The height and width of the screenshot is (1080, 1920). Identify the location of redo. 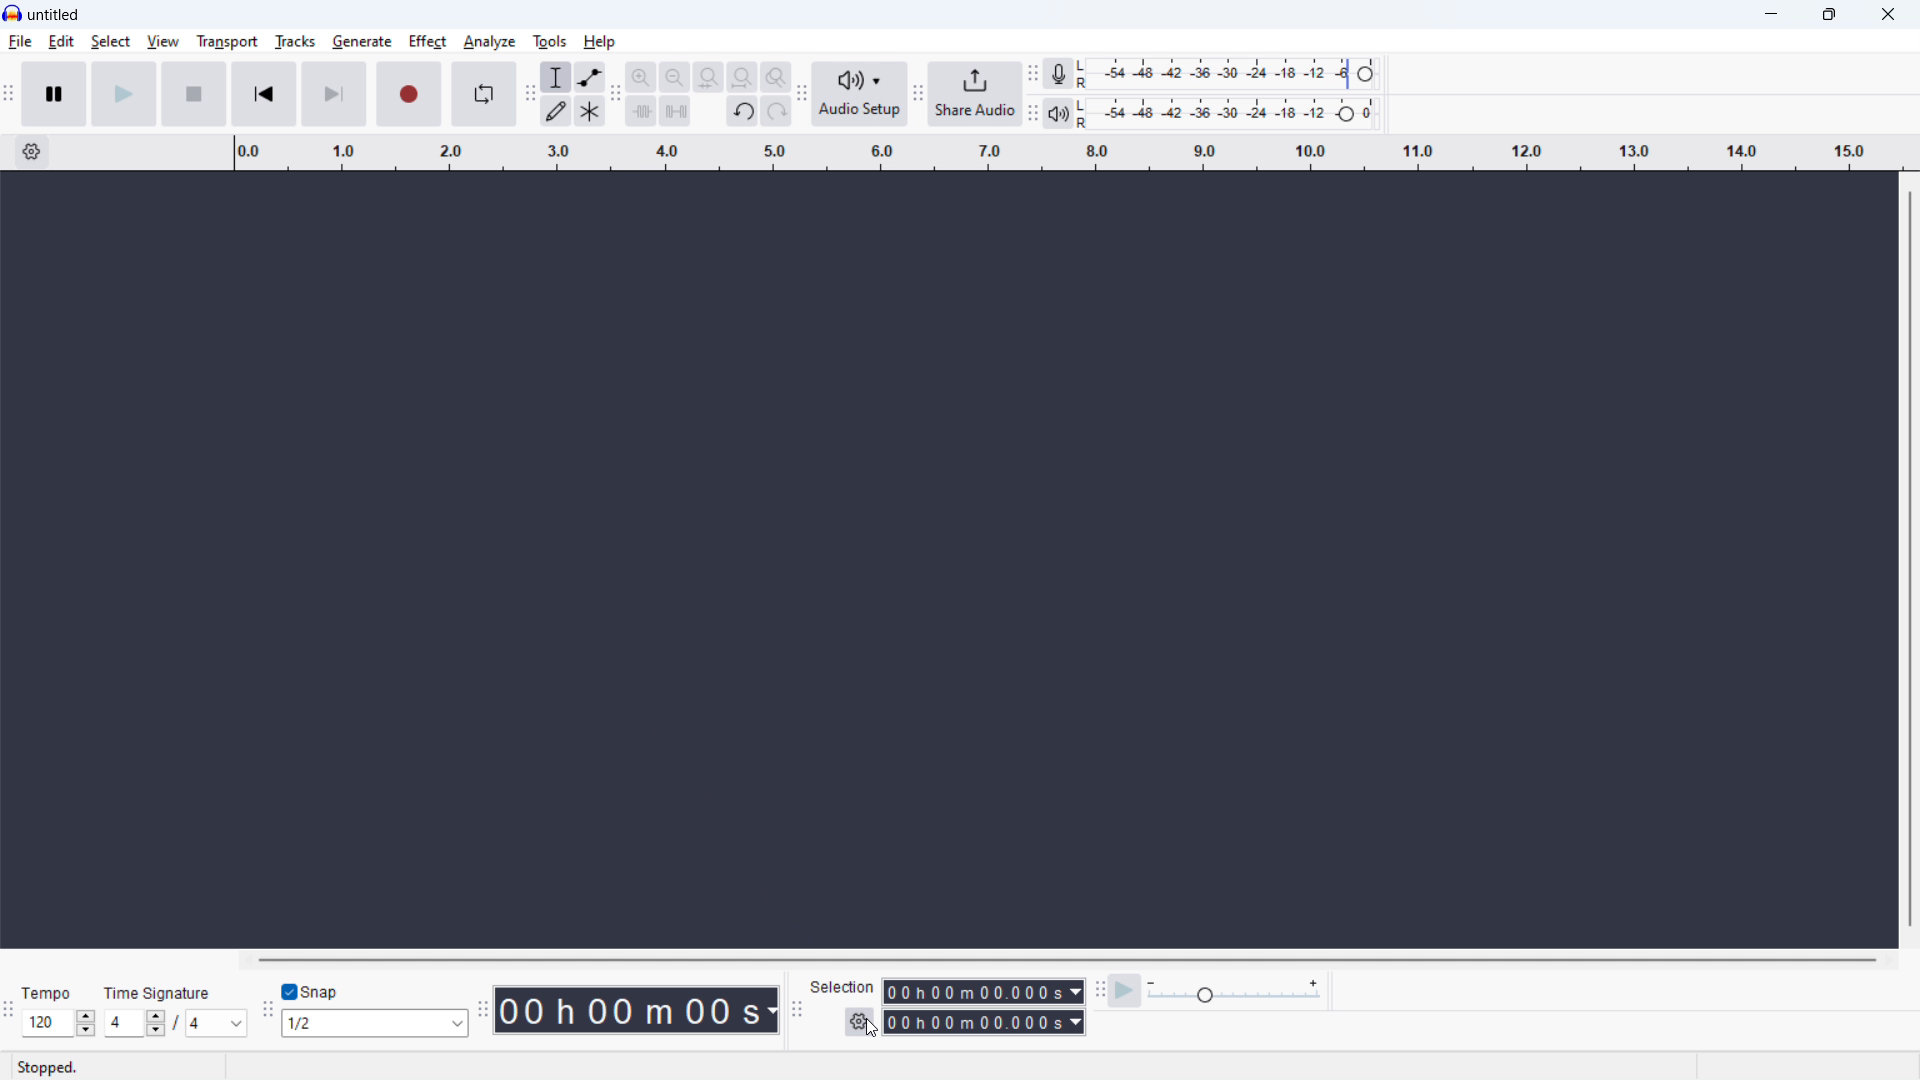
(776, 111).